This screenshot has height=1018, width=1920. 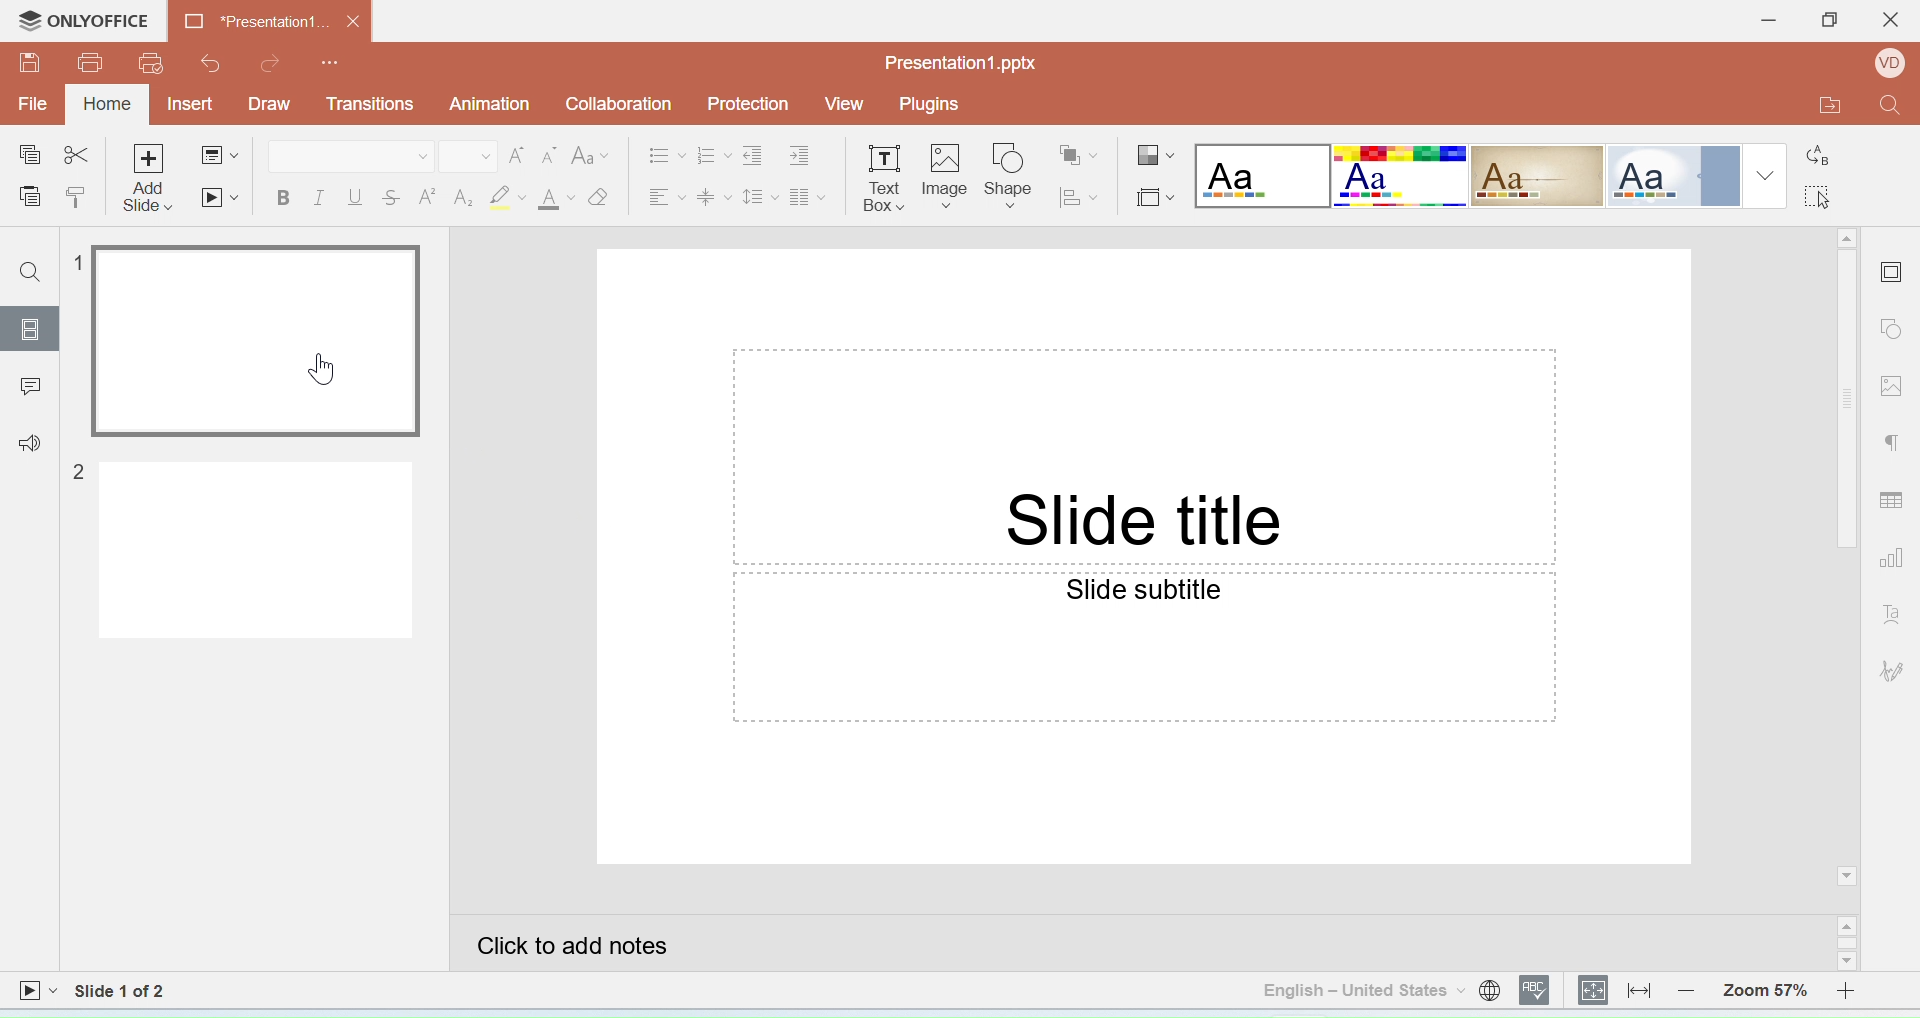 What do you see at coordinates (194, 105) in the screenshot?
I see `Insert` at bounding box center [194, 105].